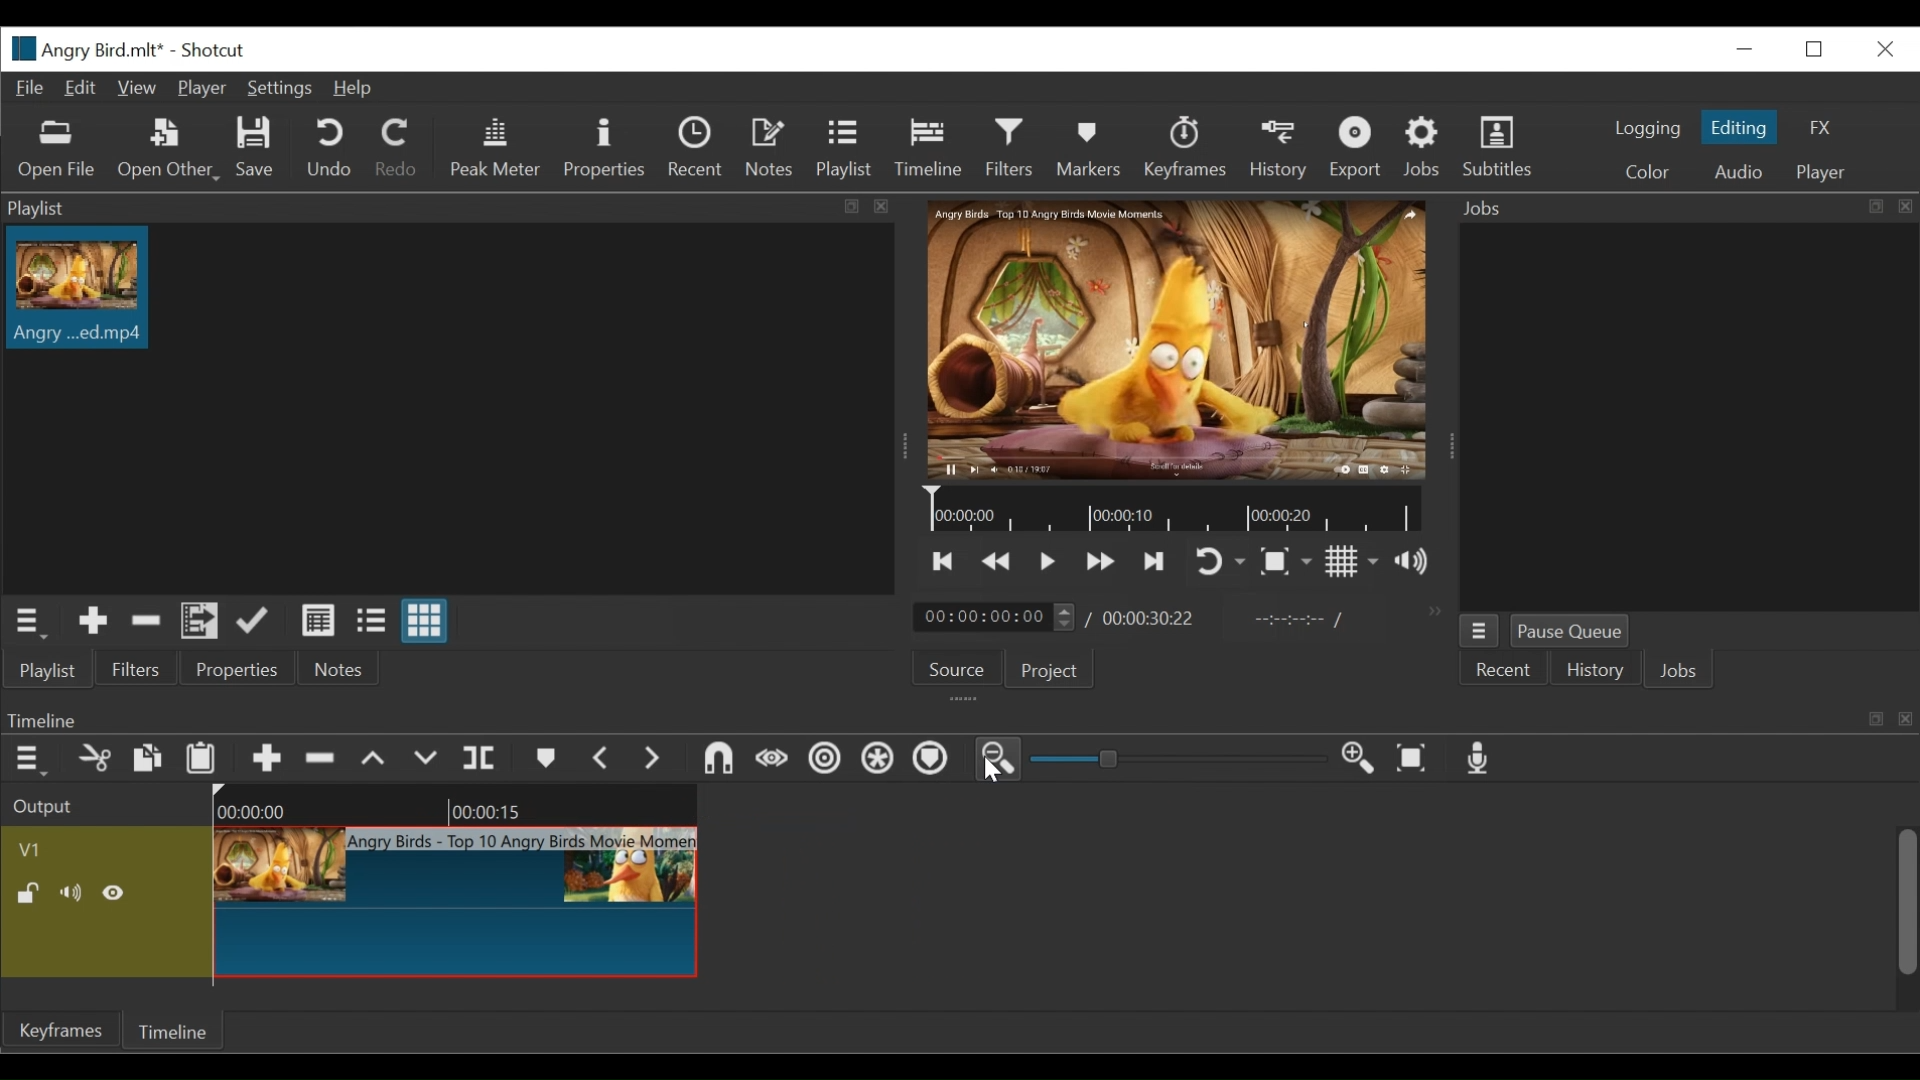 Image resolution: width=1920 pixels, height=1080 pixels. Describe the element at coordinates (1156, 561) in the screenshot. I see `Play the next point quickly` at that location.